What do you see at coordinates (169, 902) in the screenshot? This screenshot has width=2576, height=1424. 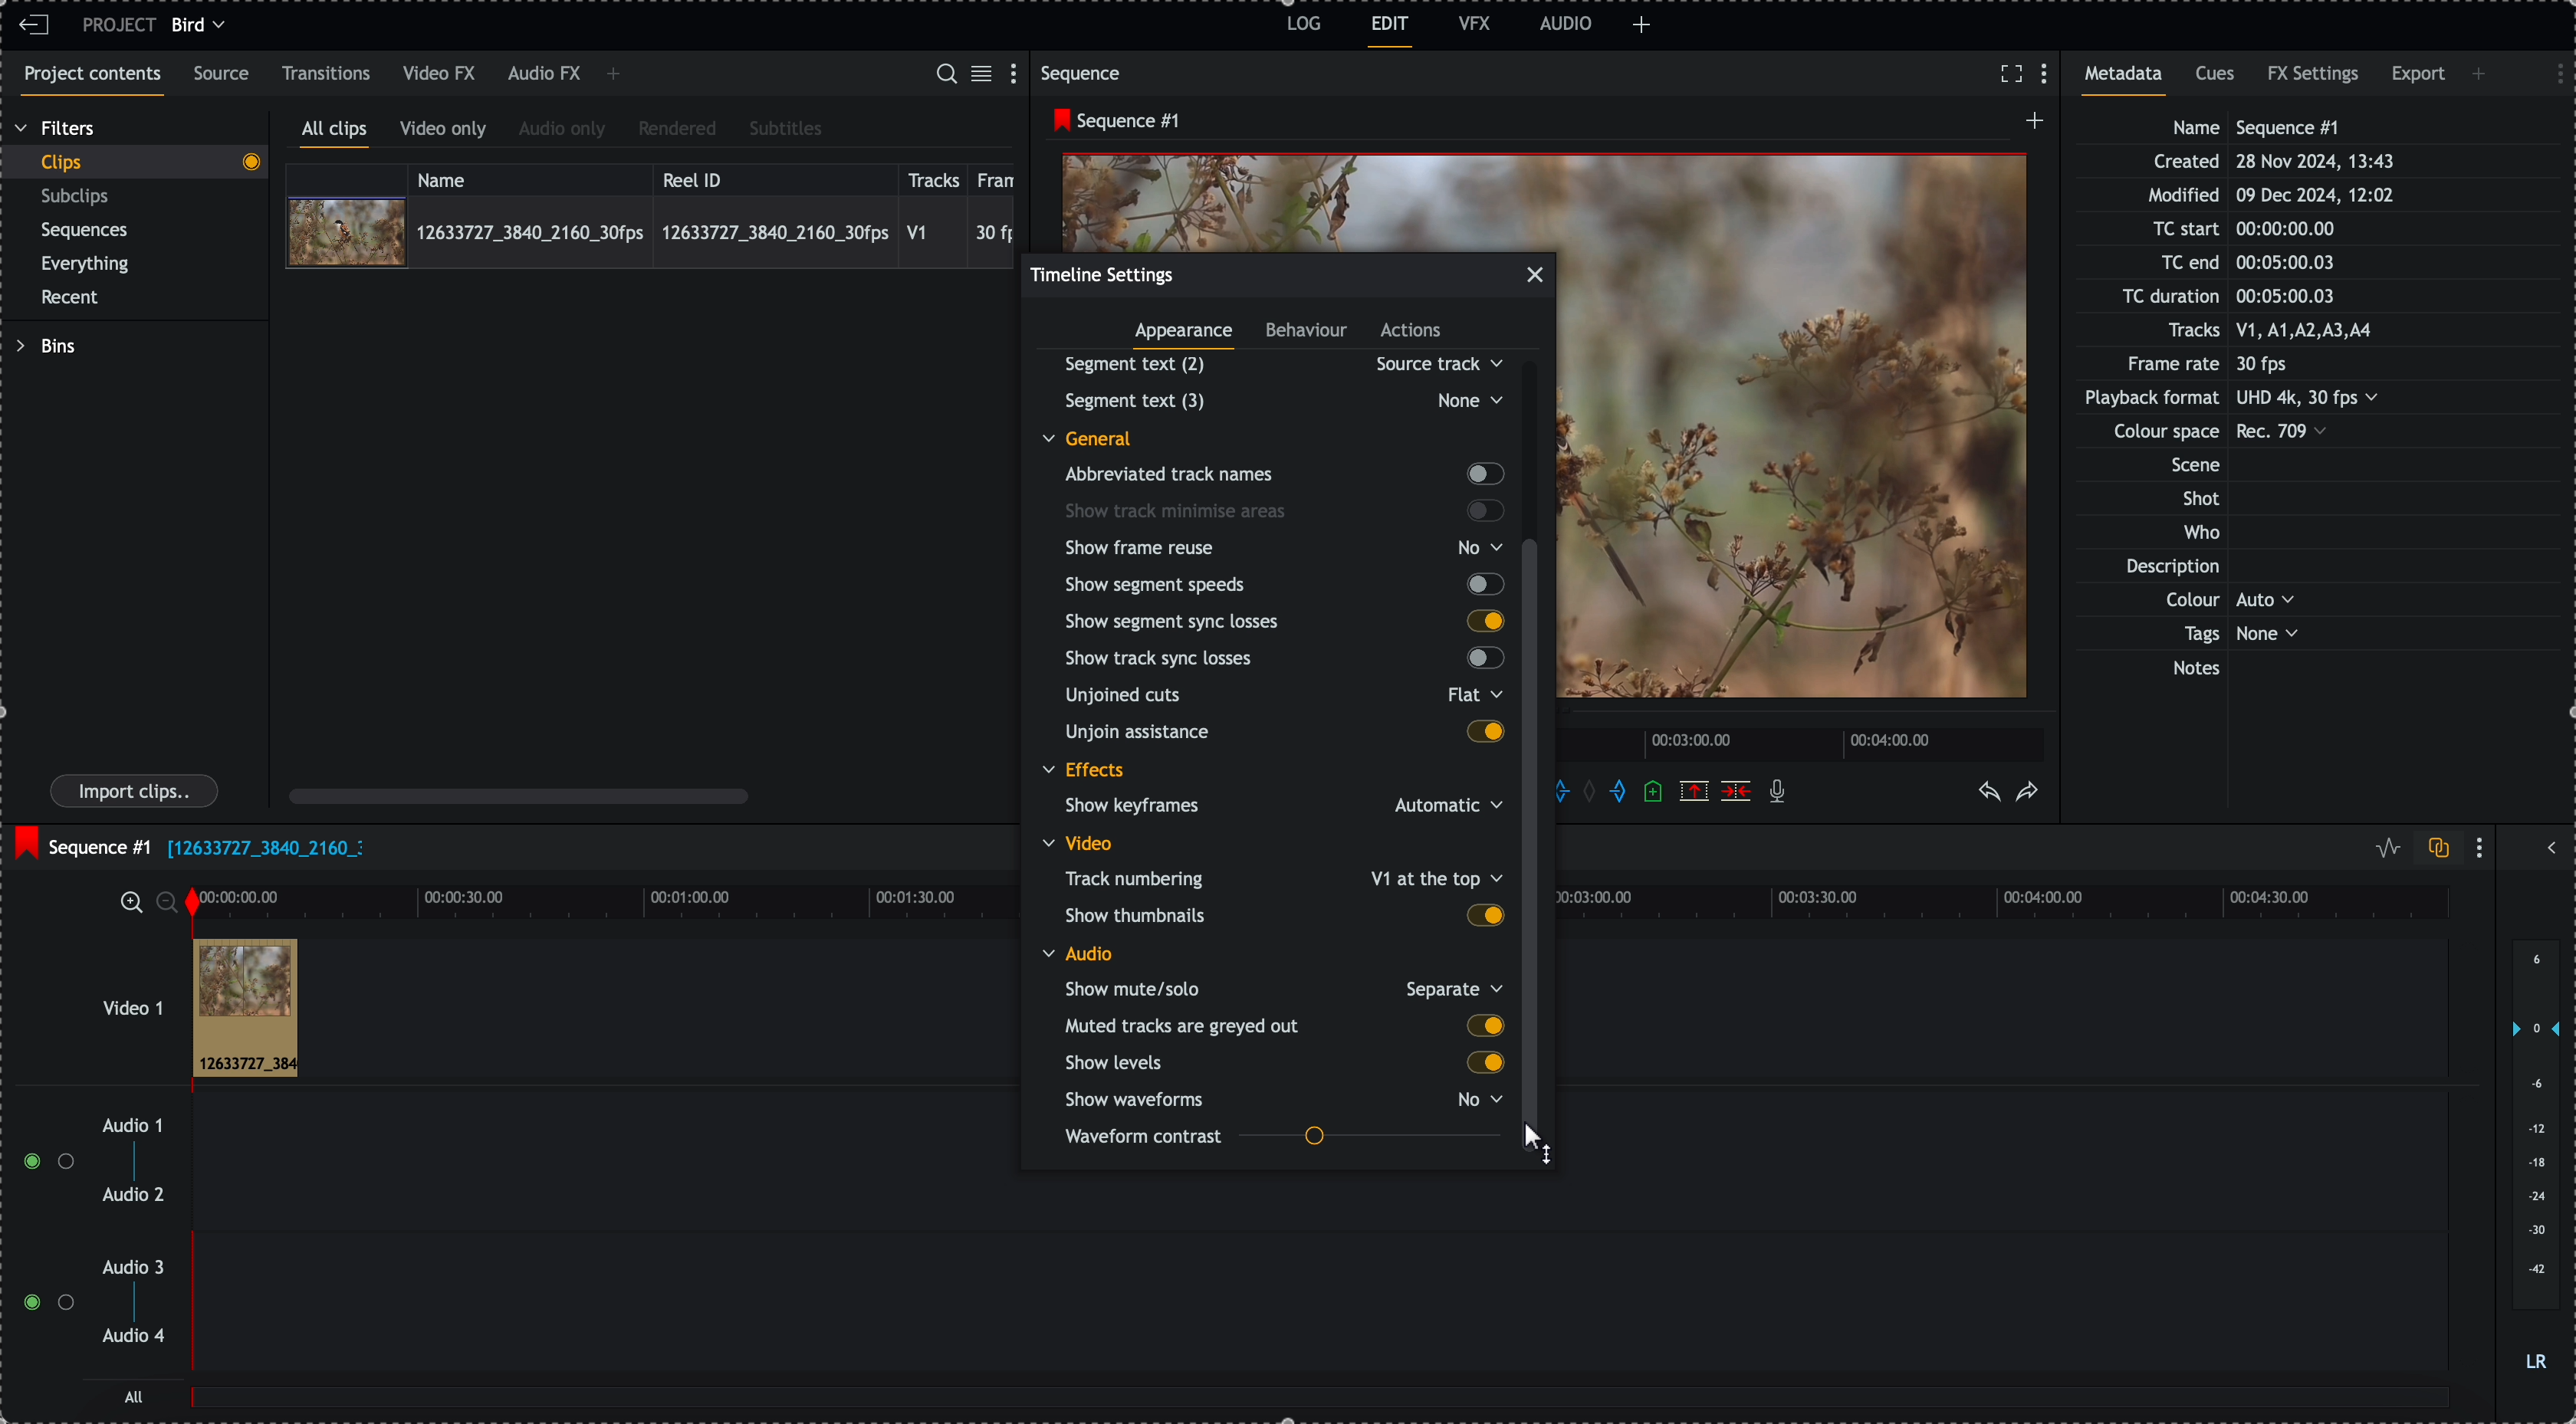 I see `zoom ouy` at bounding box center [169, 902].